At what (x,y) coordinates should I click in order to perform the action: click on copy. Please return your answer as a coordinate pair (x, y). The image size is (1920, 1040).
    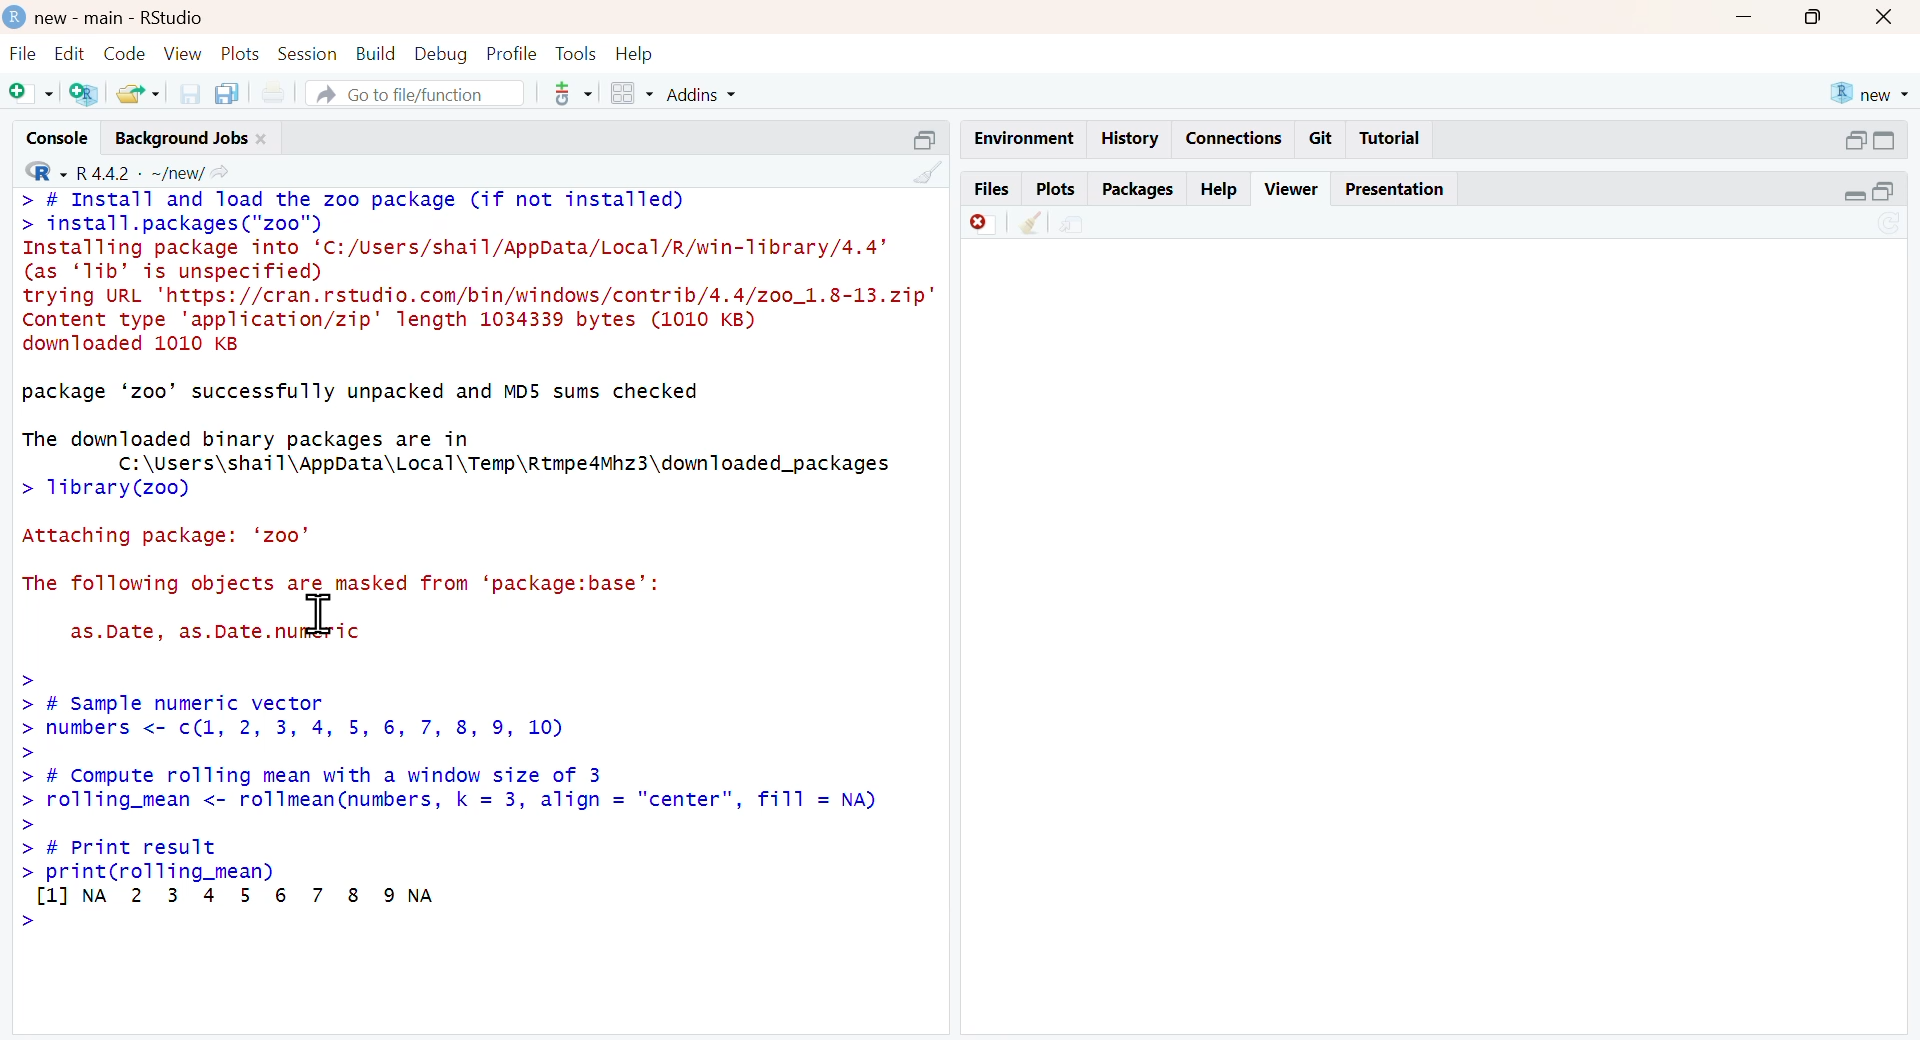
    Looking at the image, I should click on (228, 91).